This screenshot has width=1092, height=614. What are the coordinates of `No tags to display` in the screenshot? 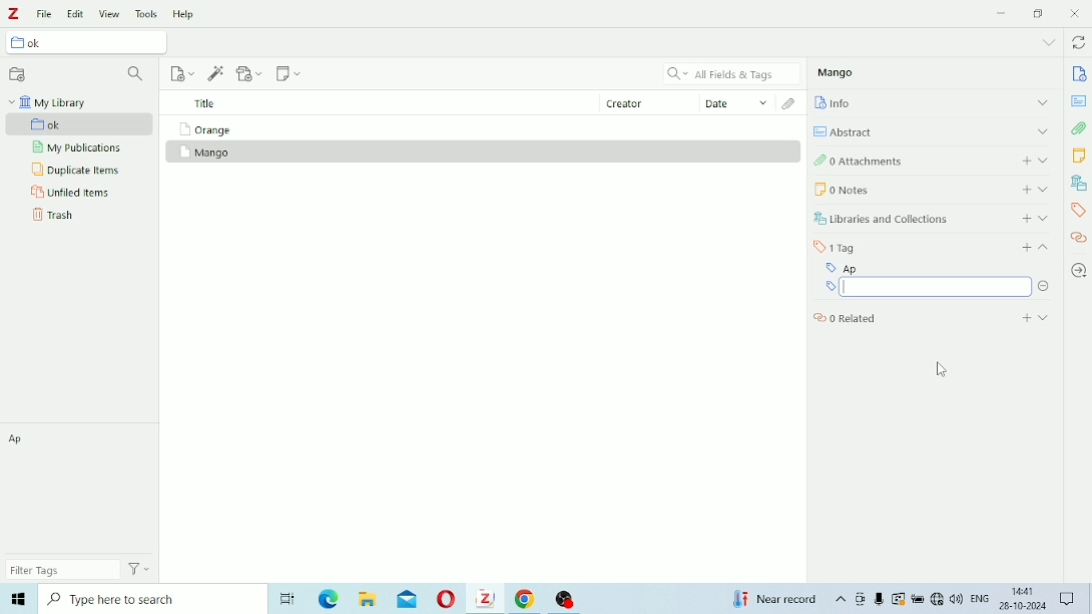 It's located at (83, 490).